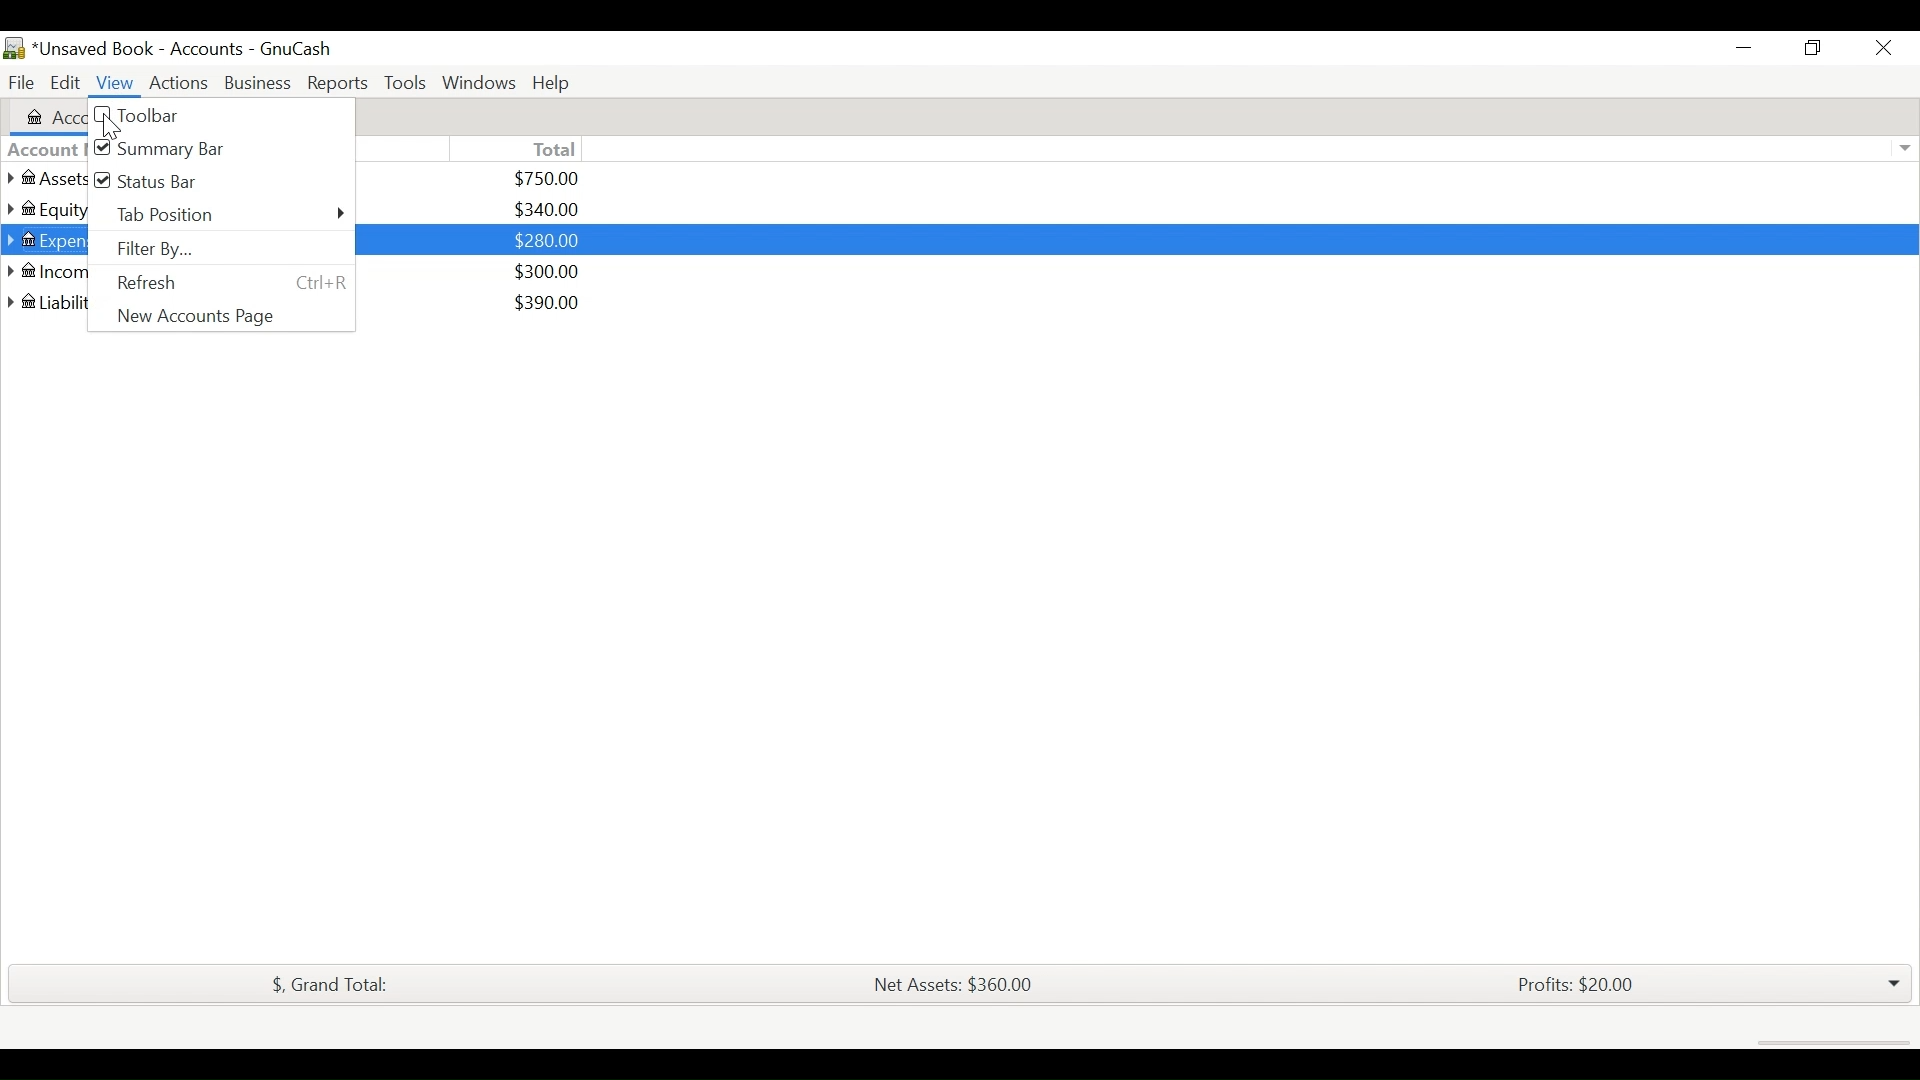  Describe the element at coordinates (550, 240) in the screenshot. I see `$280.00` at that location.